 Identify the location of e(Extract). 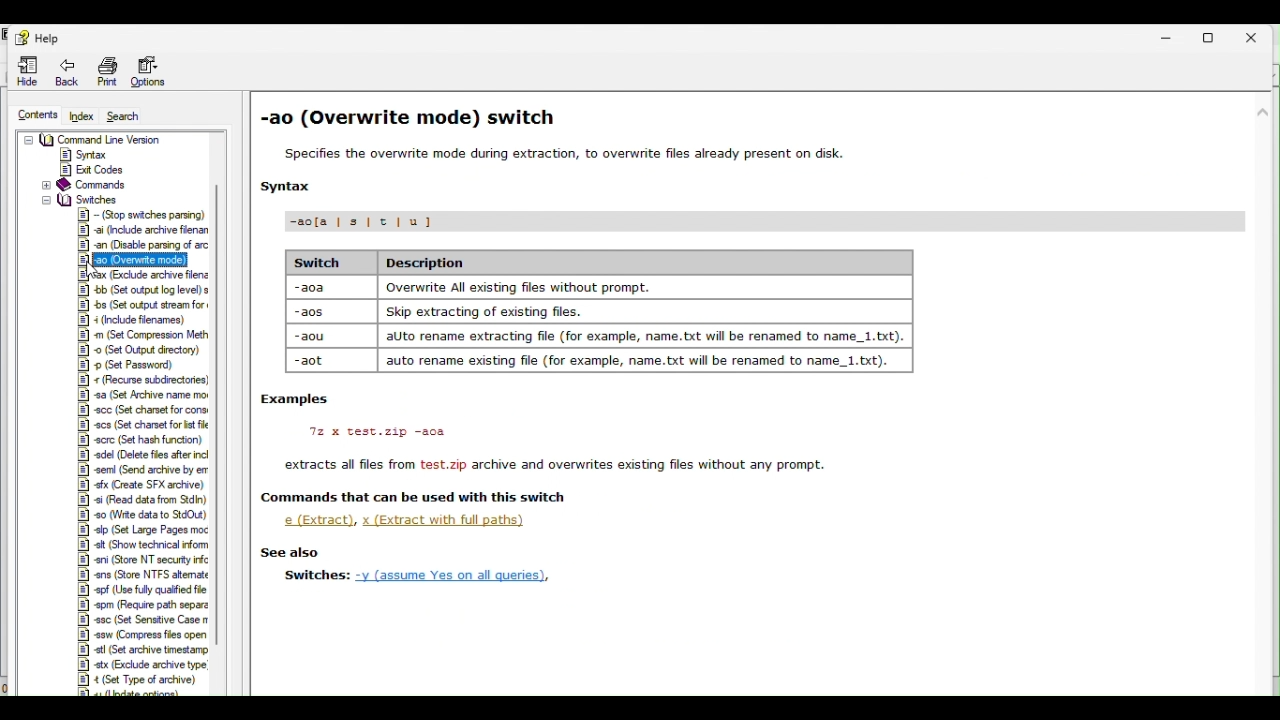
(319, 520).